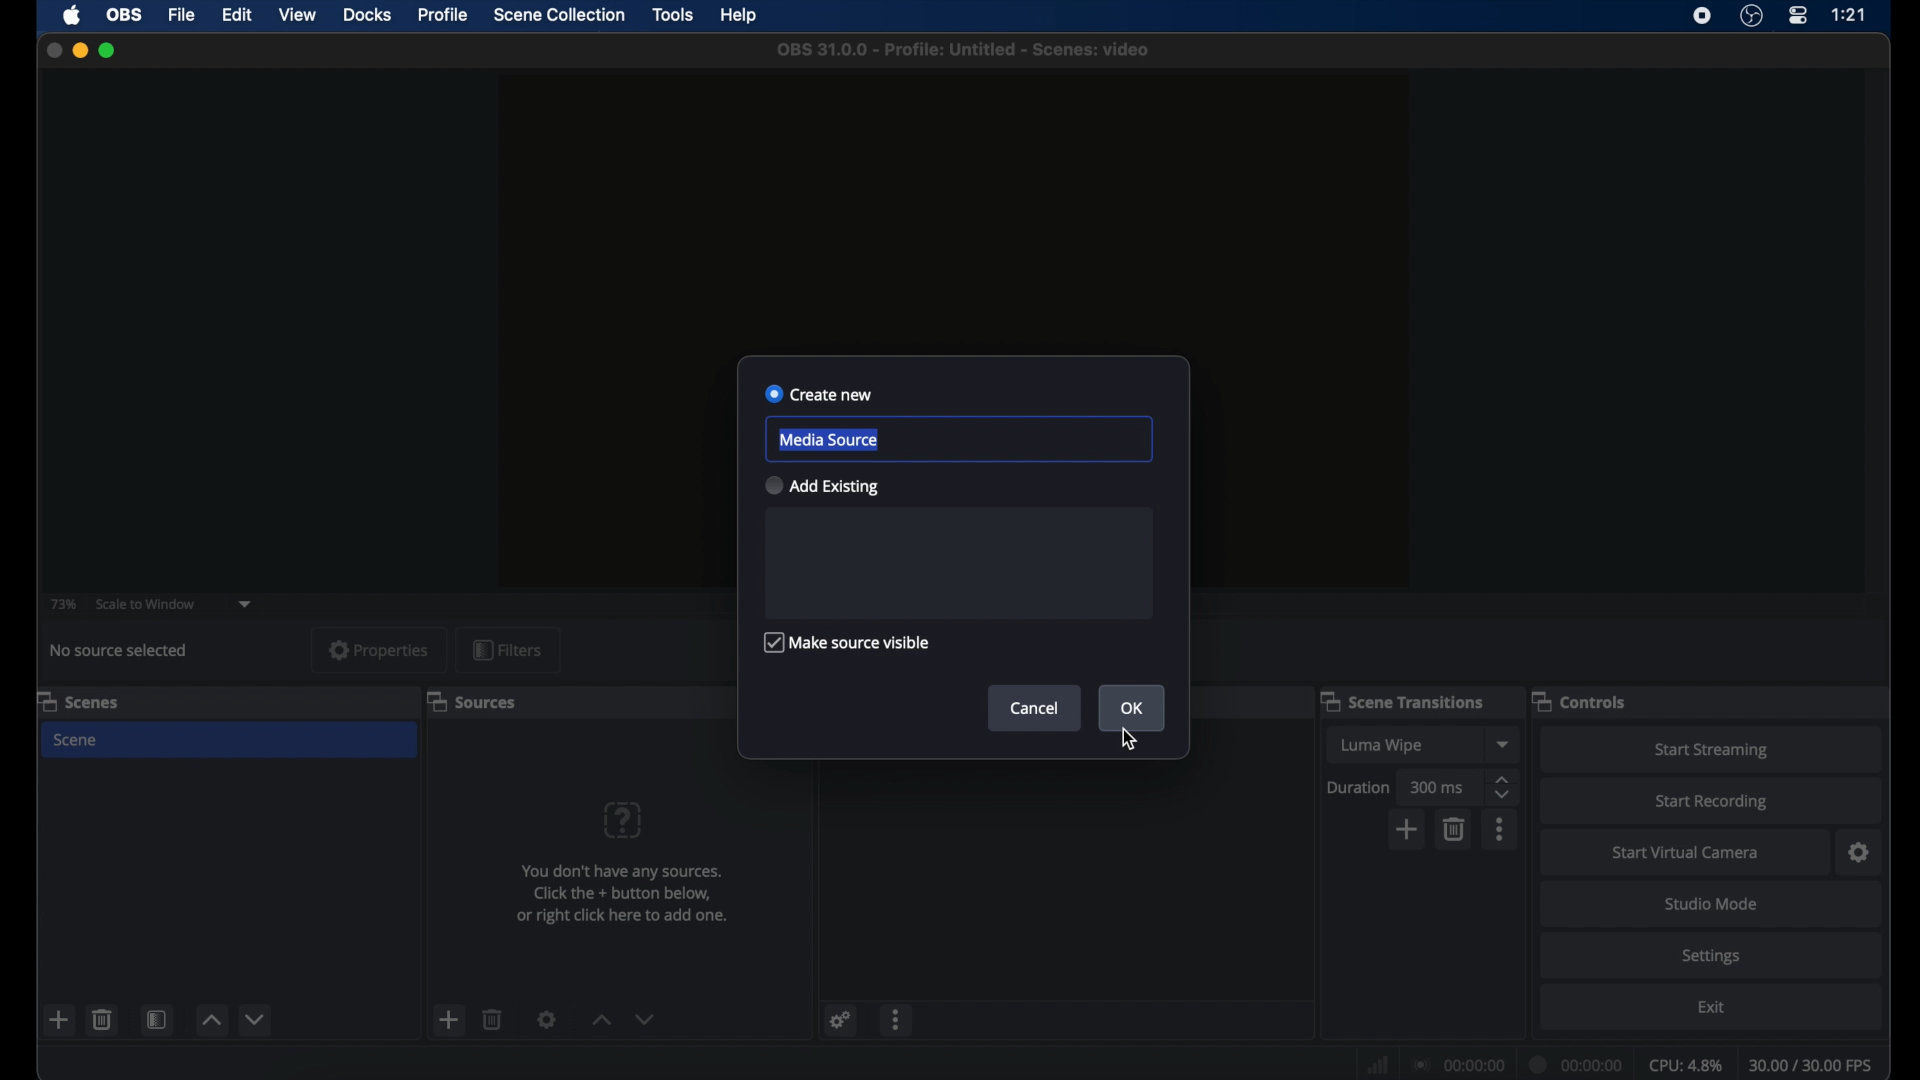 The image size is (1920, 1080). What do you see at coordinates (247, 603) in the screenshot?
I see `dropdown` at bounding box center [247, 603].